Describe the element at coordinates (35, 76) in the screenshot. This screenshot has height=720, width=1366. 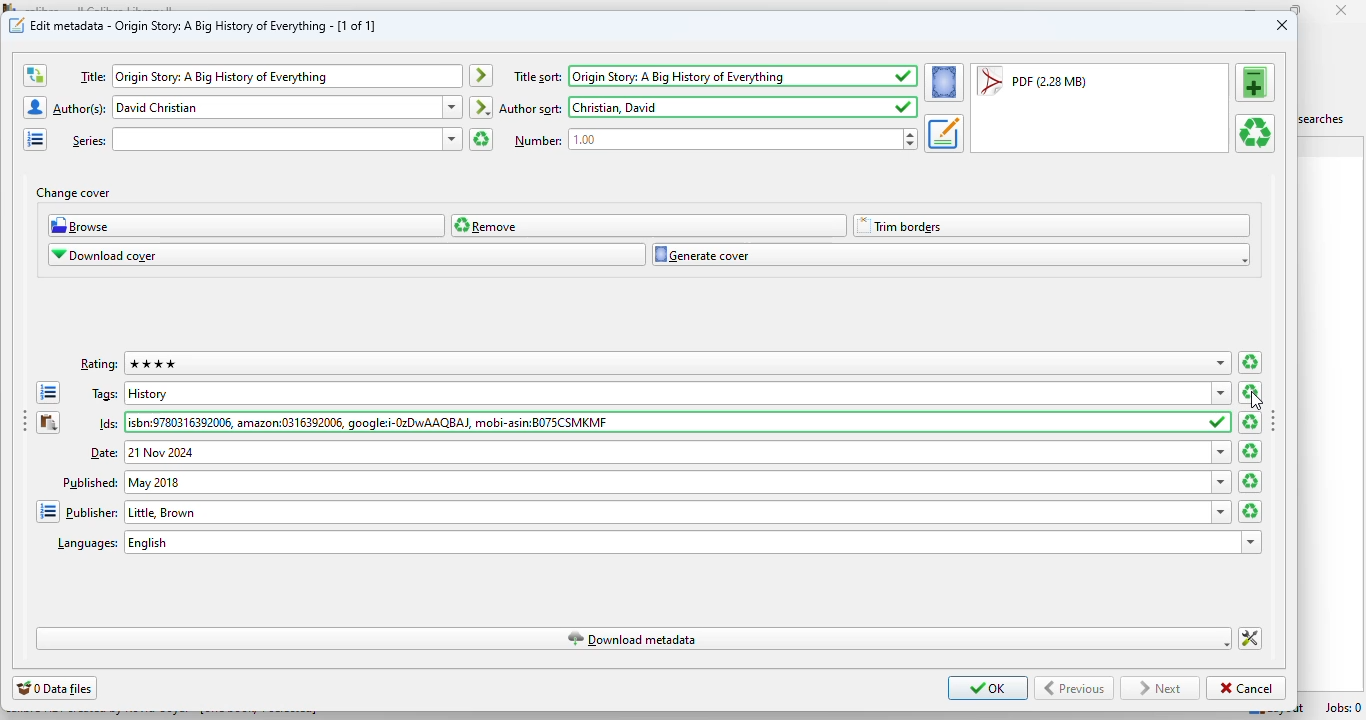
I see `swap the author and title` at that location.